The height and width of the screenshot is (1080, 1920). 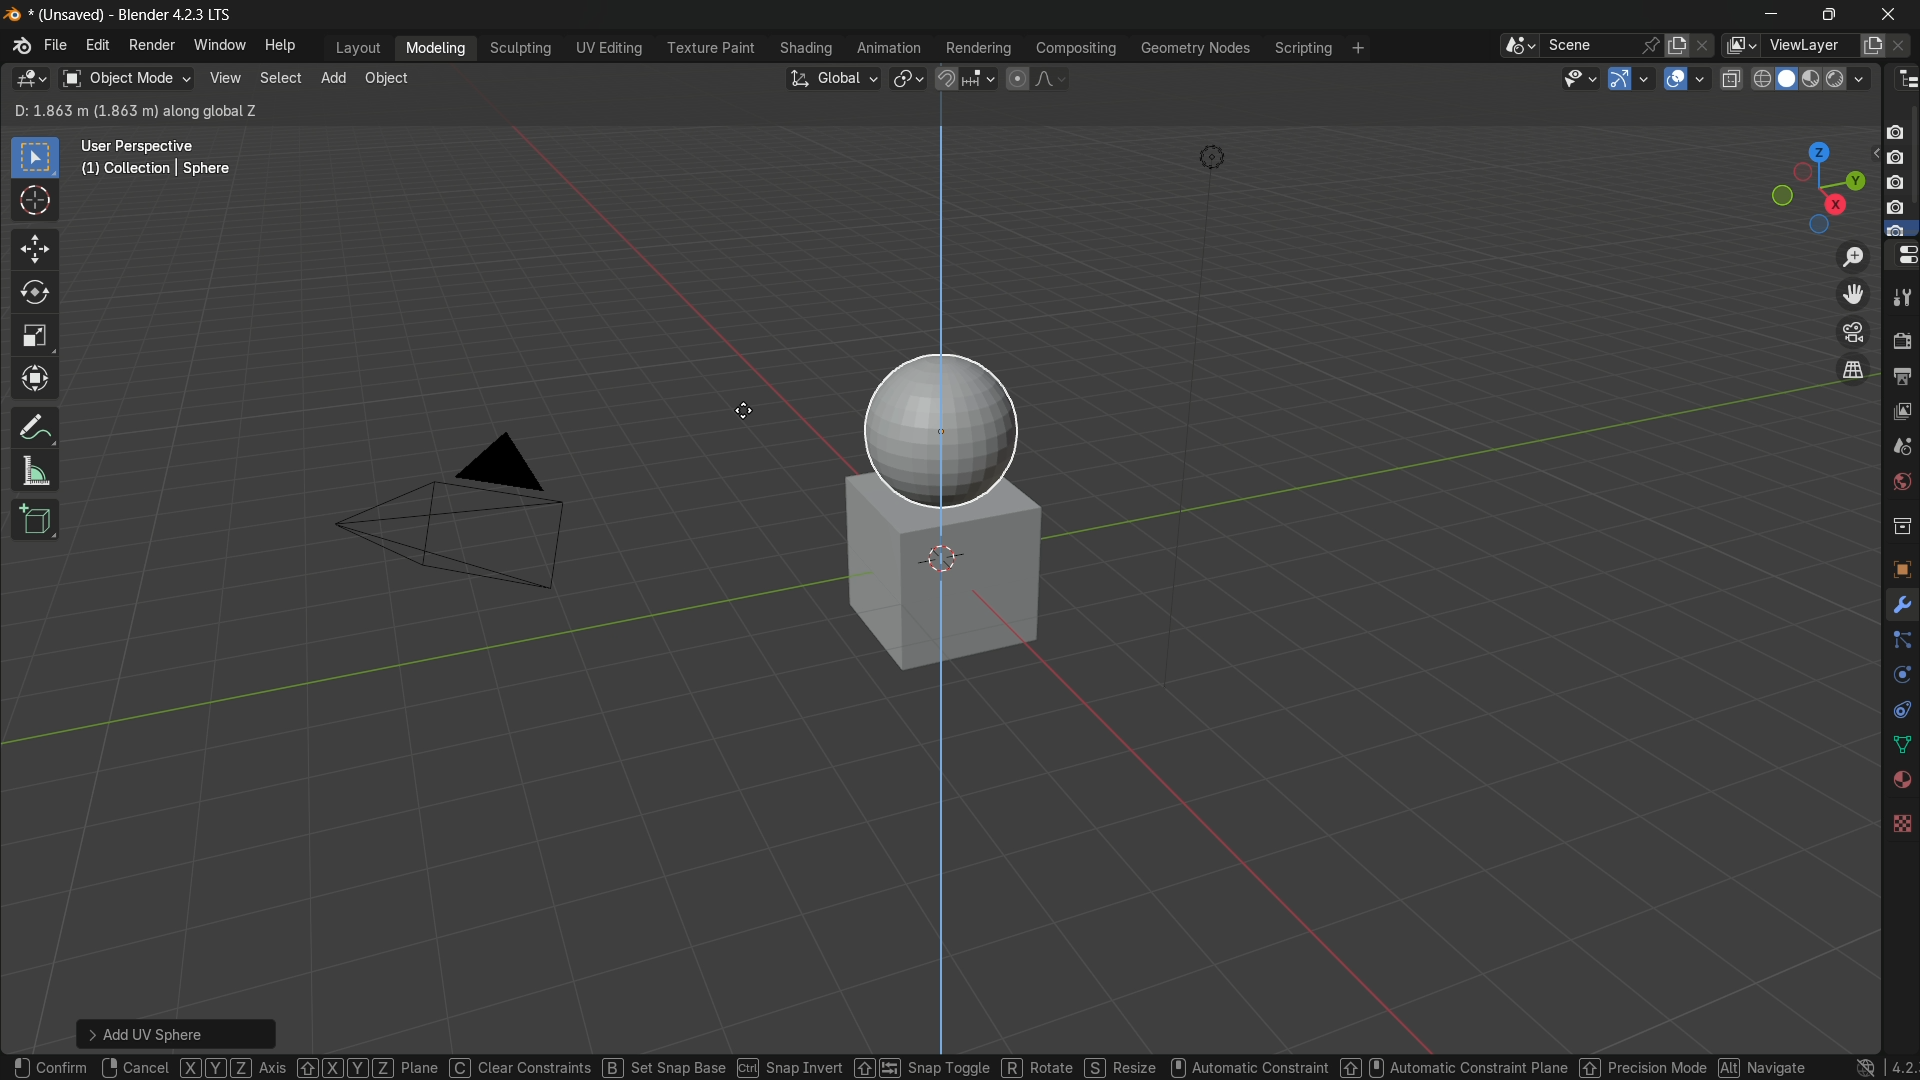 What do you see at coordinates (1708, 47) in the screenshot?
I see `delete scenes` at bounding box center [1708, 47].